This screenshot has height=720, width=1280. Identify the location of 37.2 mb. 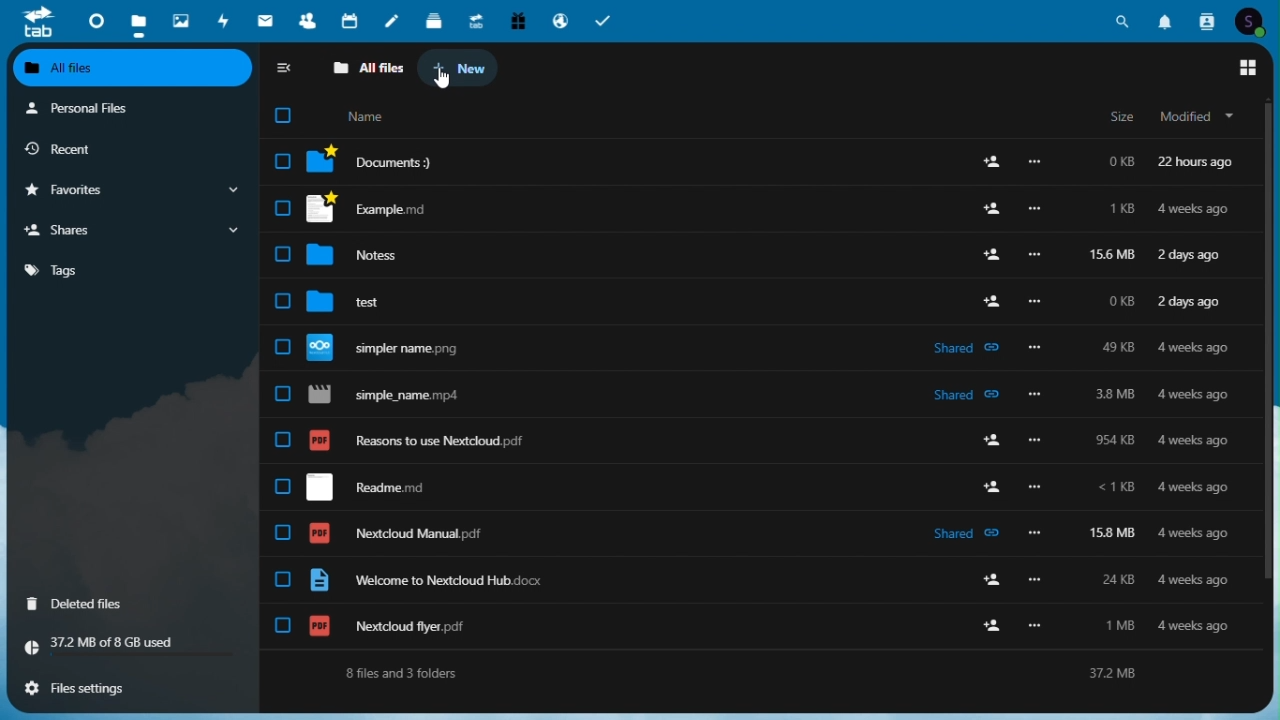
(1128, 675).